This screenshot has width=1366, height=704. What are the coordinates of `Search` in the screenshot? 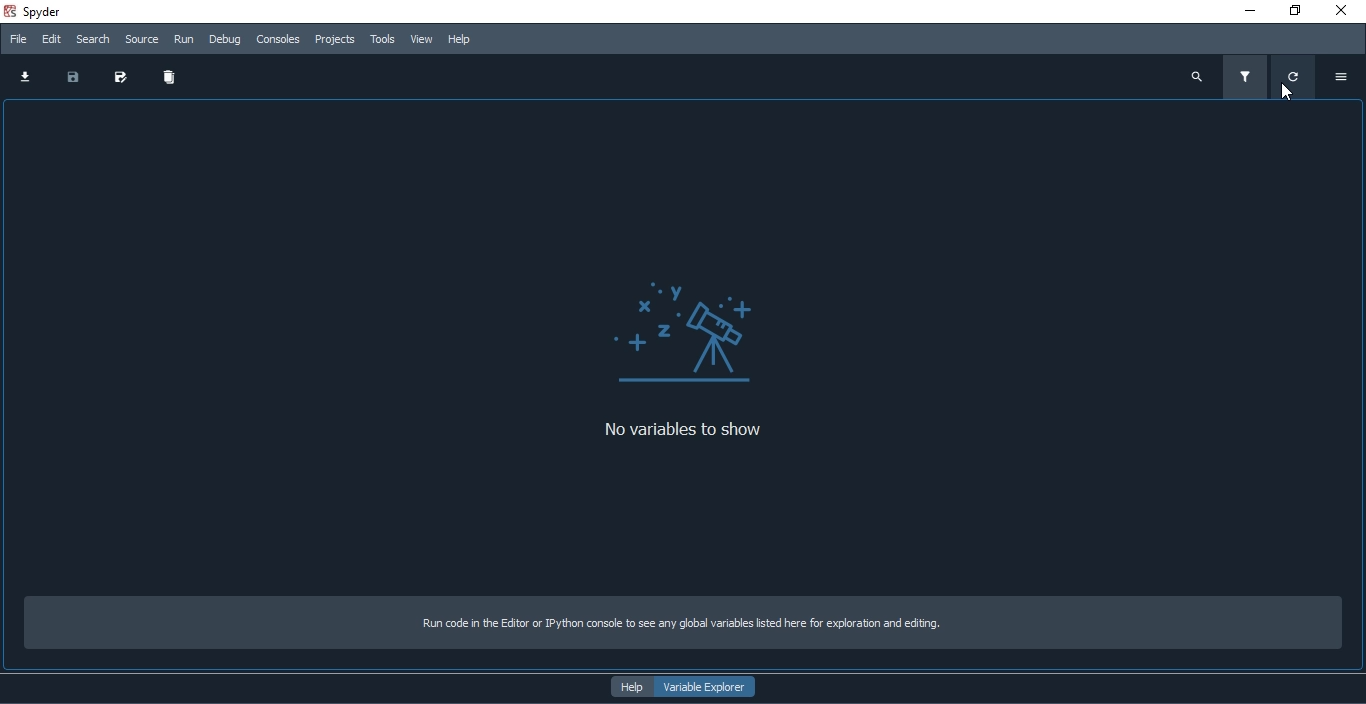 It's located at (93, 39).